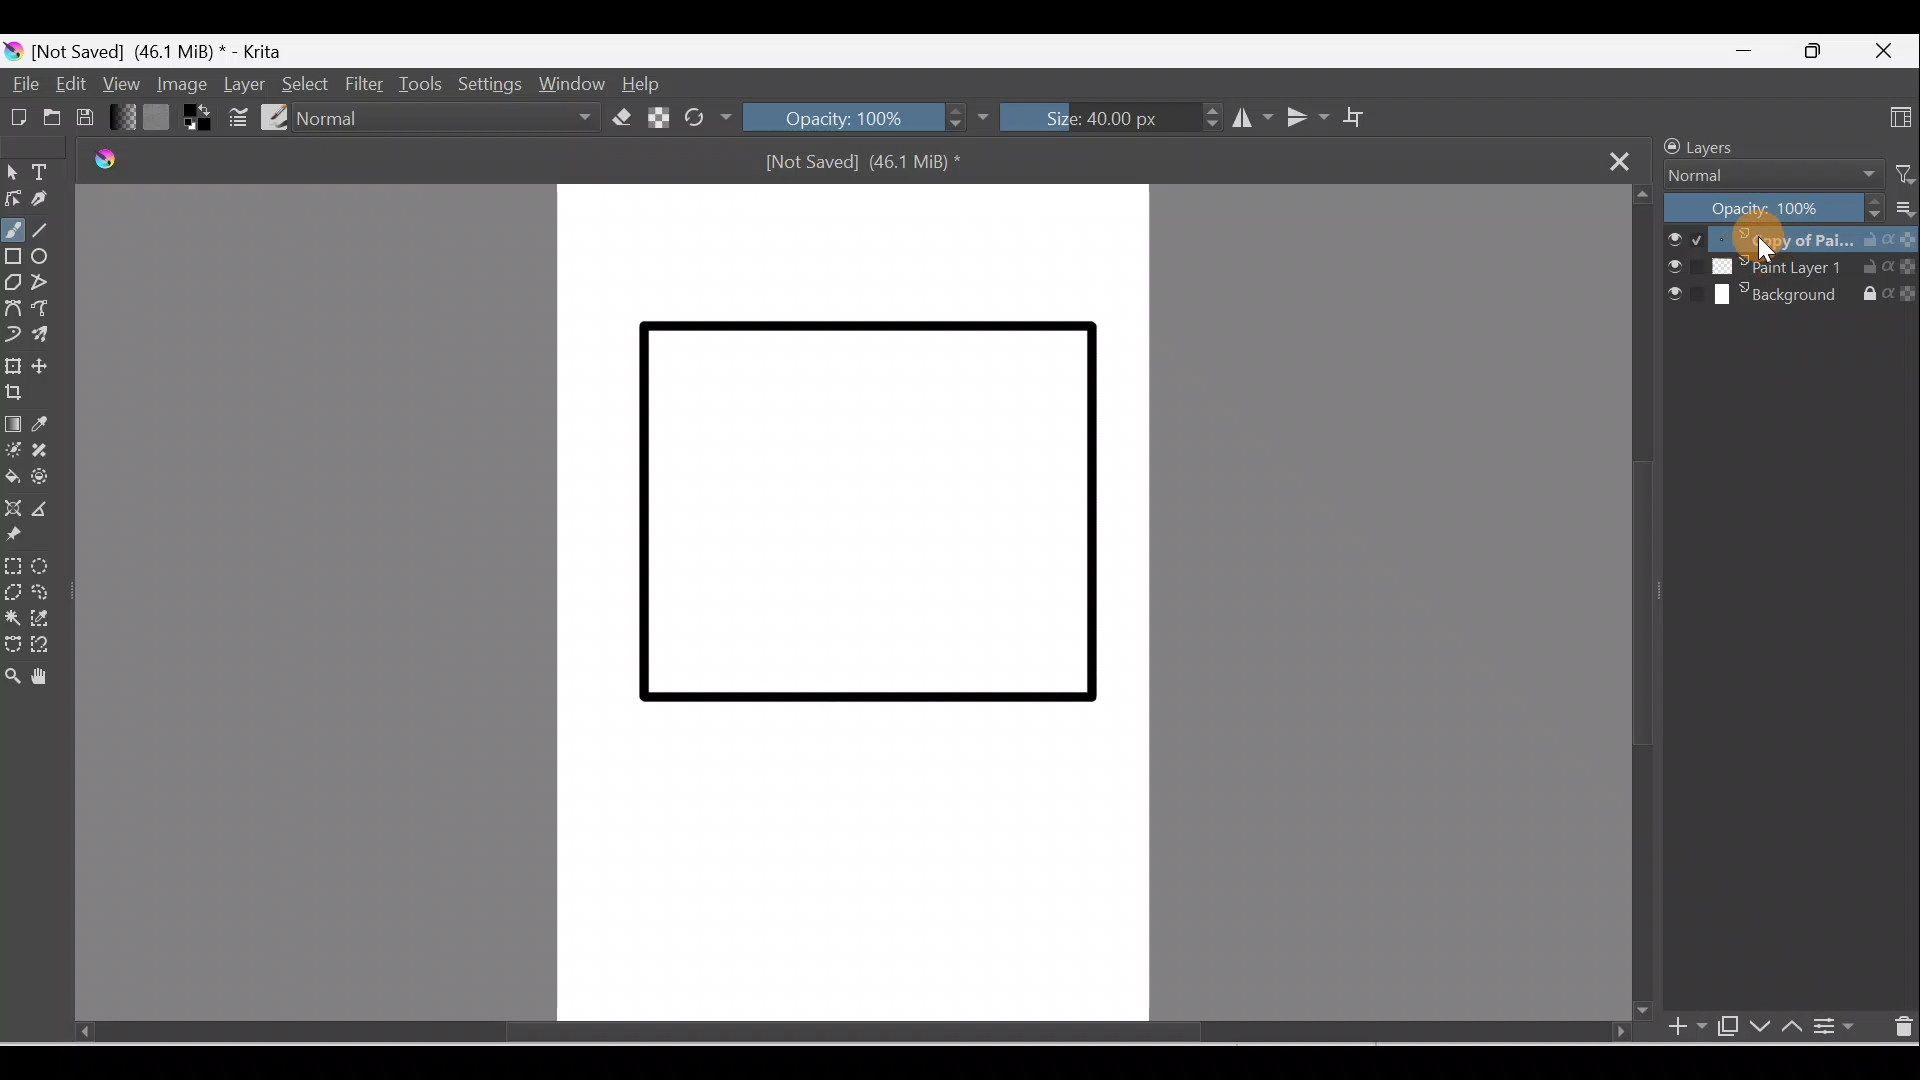 The image size is (1920, 1080). What do you see at coordinates (12, 478) in the screenshot?
I see `Fill a contiguous area of colour with colour/fill a selection` at bounding box center [12, 478].